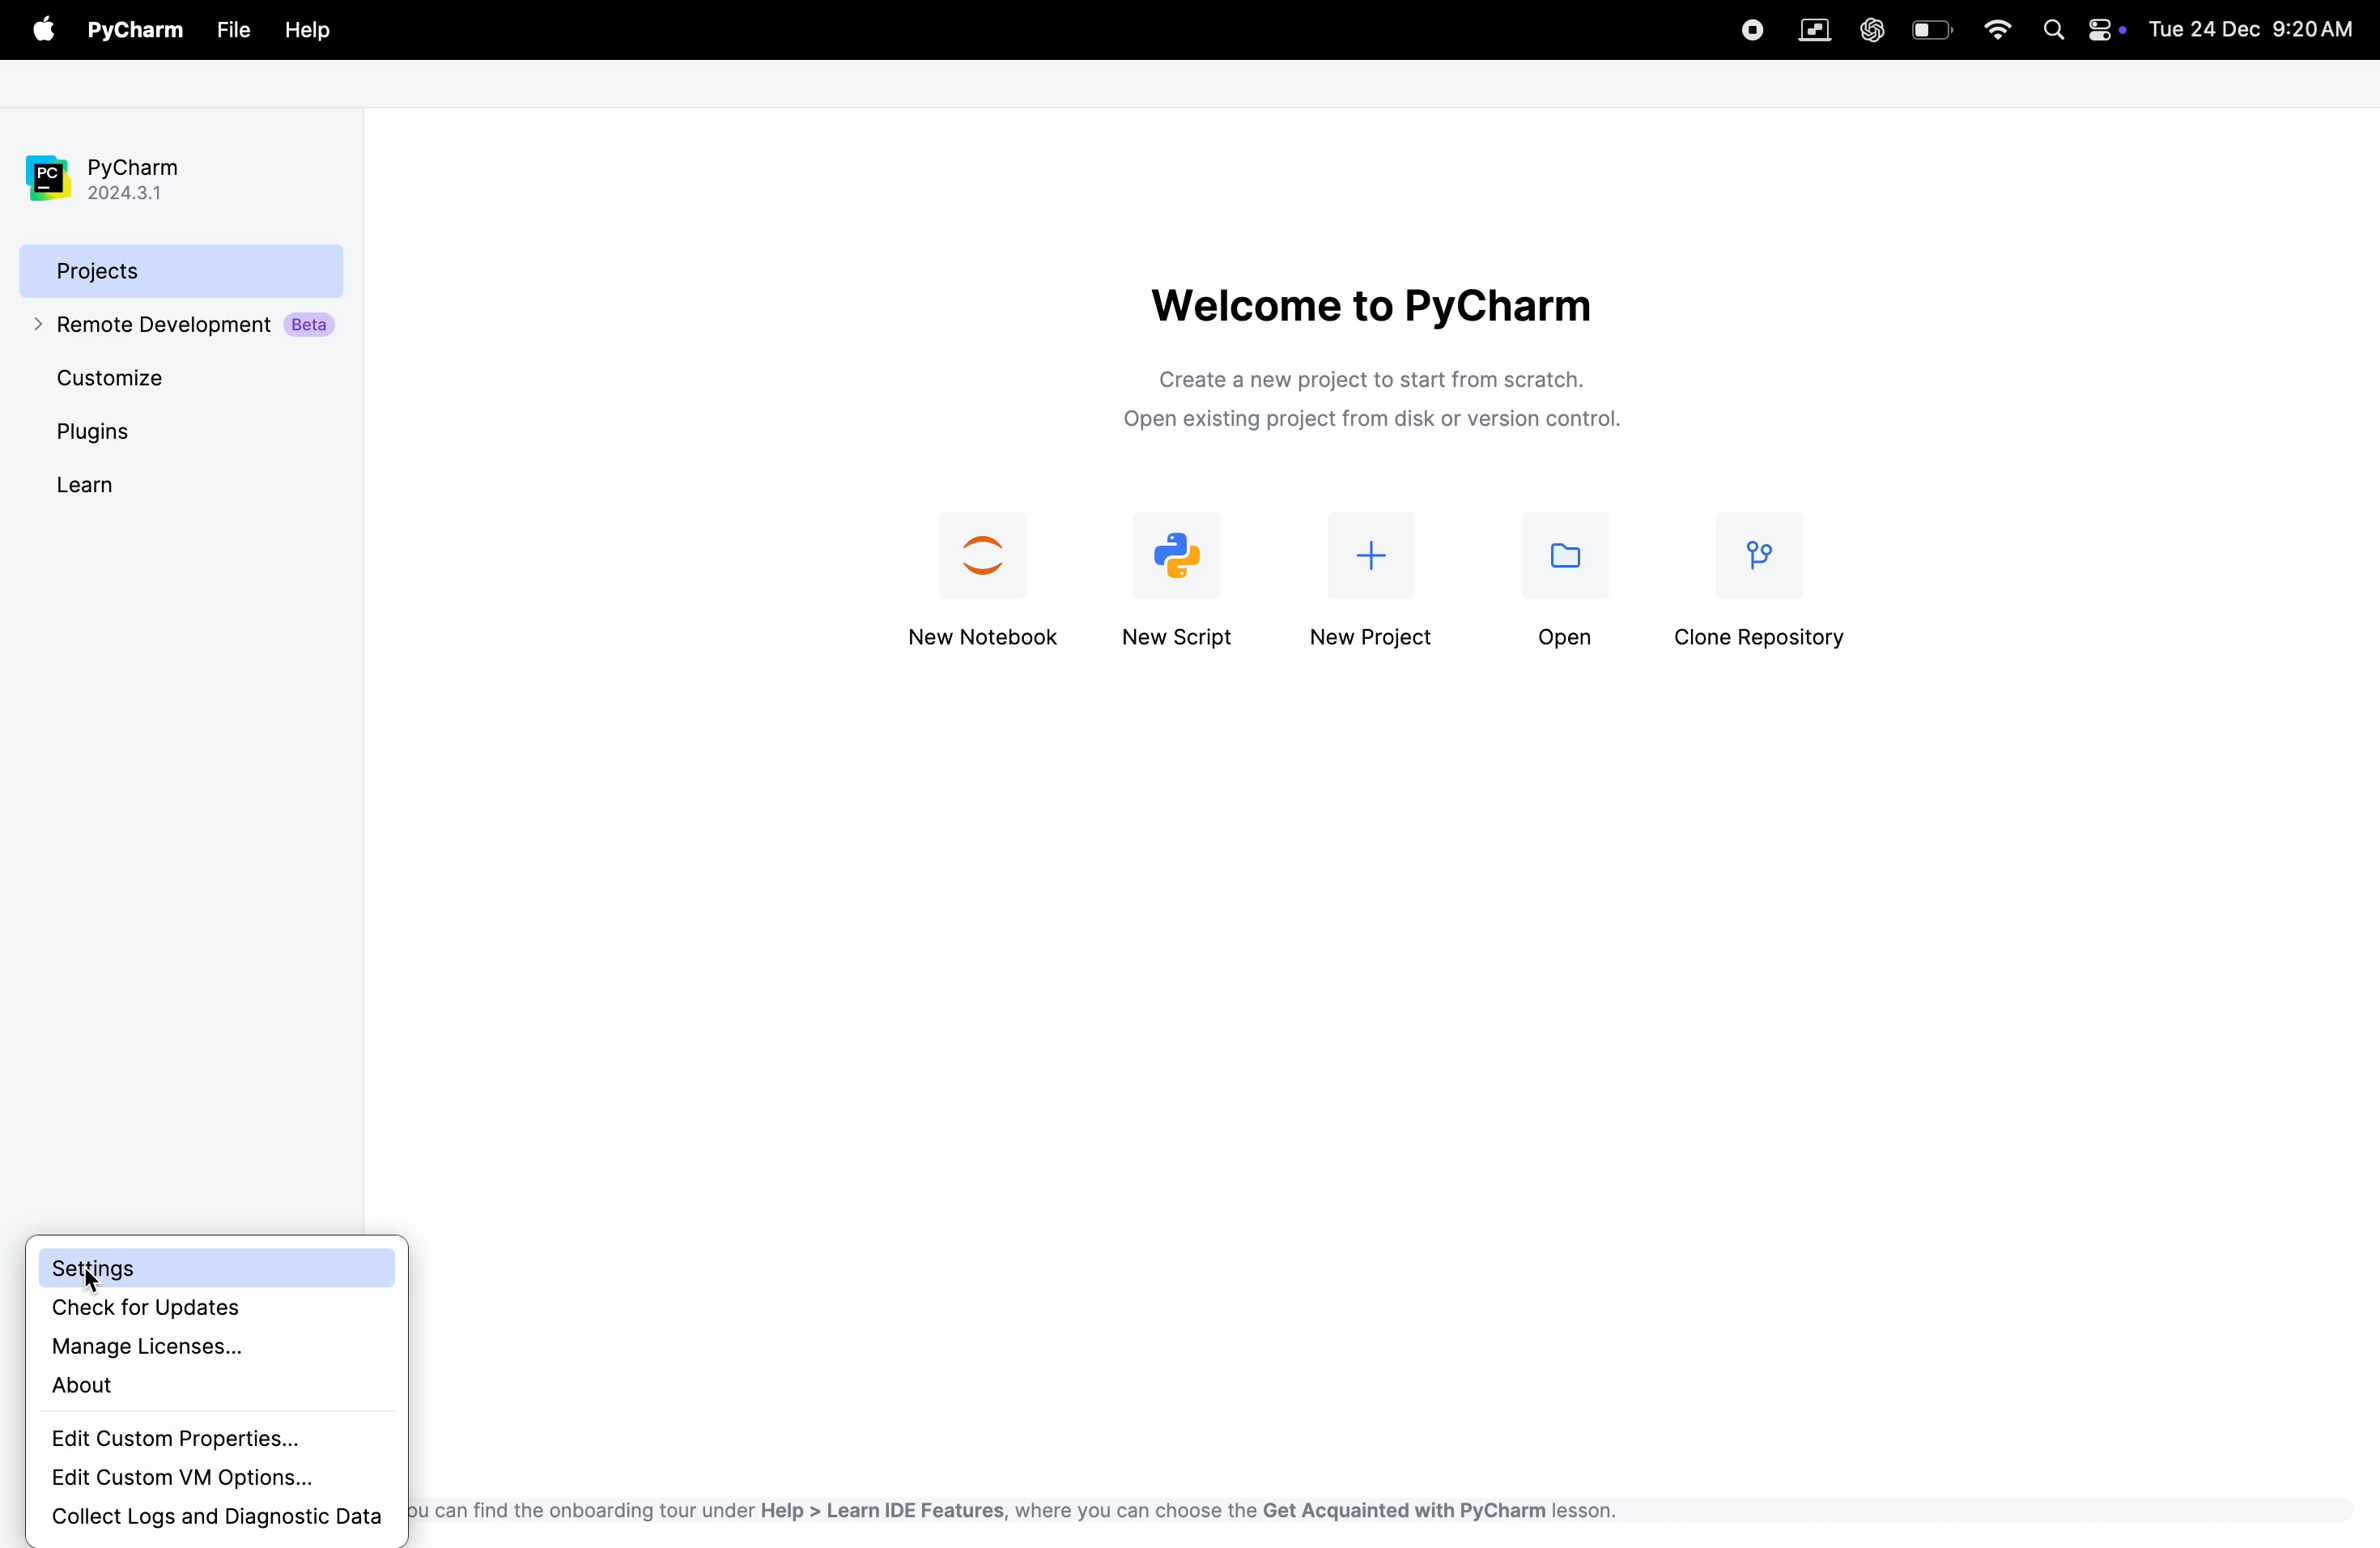 This screenshot has height=1548, width=2380. Describe the element at coordinates (185, 1478) in the screenshot. I see `edit custom vm options` at that location.